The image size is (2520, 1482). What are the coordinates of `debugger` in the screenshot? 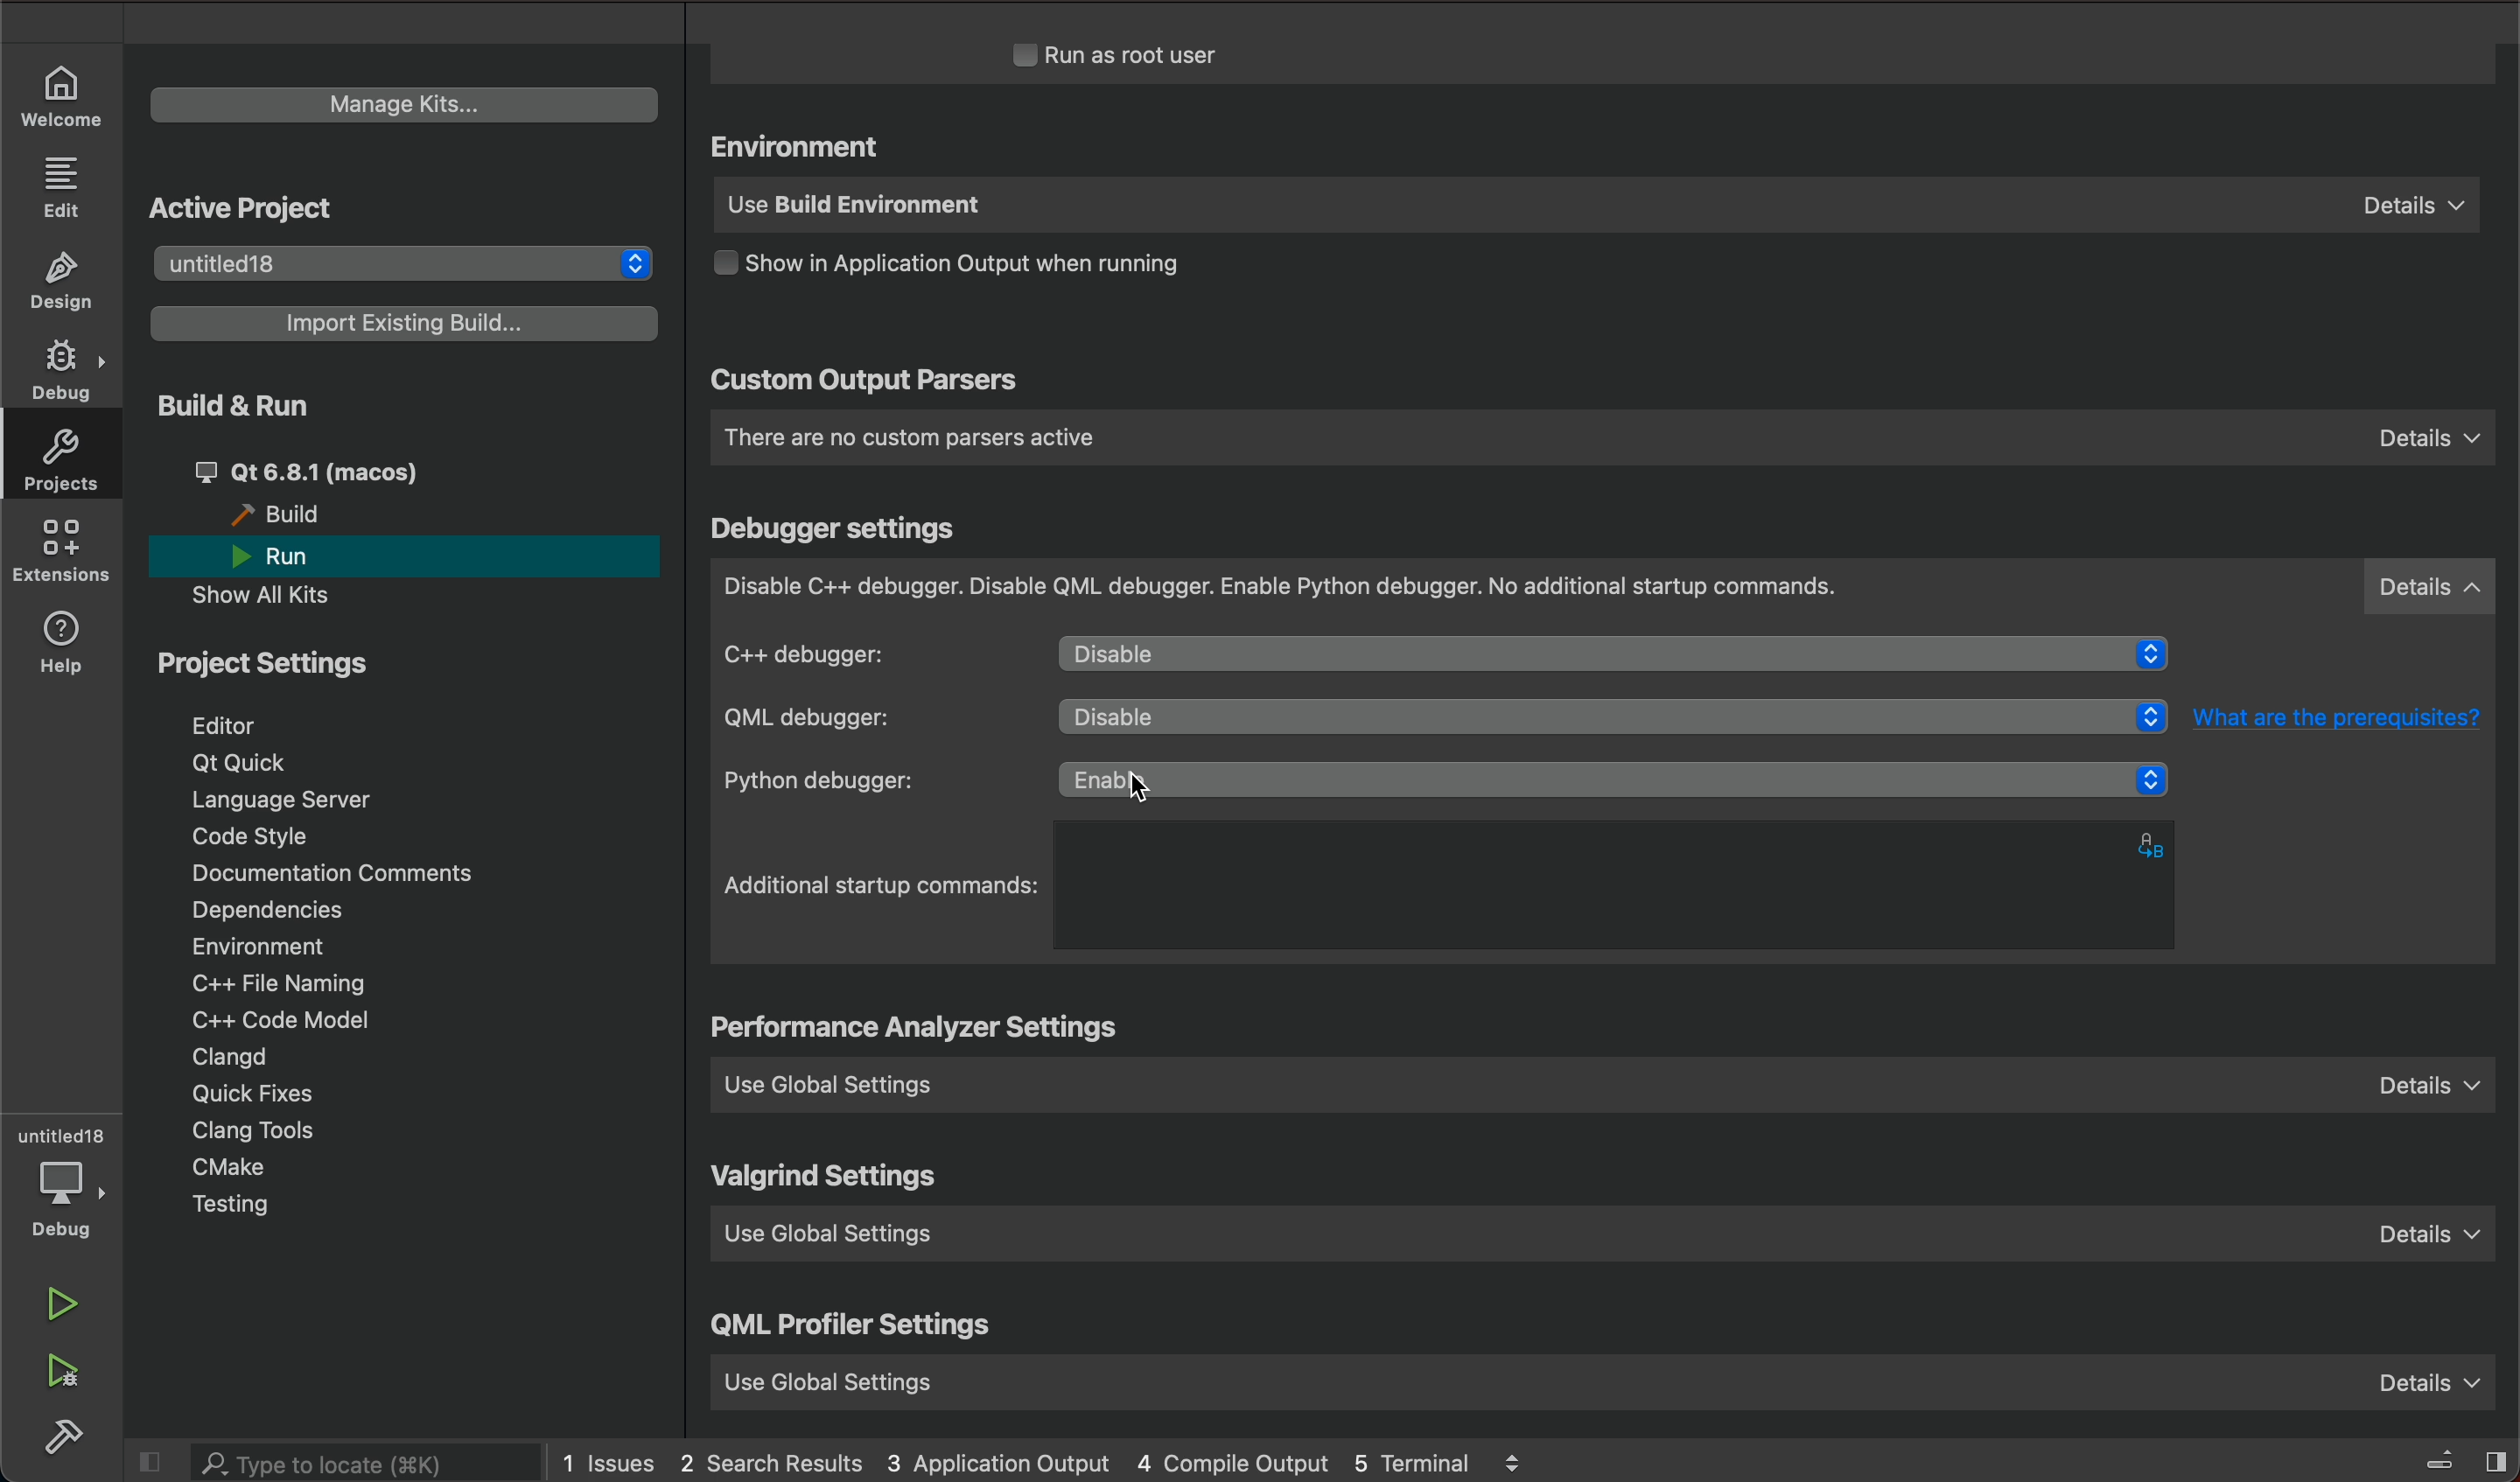 It's located at (1605, 588).